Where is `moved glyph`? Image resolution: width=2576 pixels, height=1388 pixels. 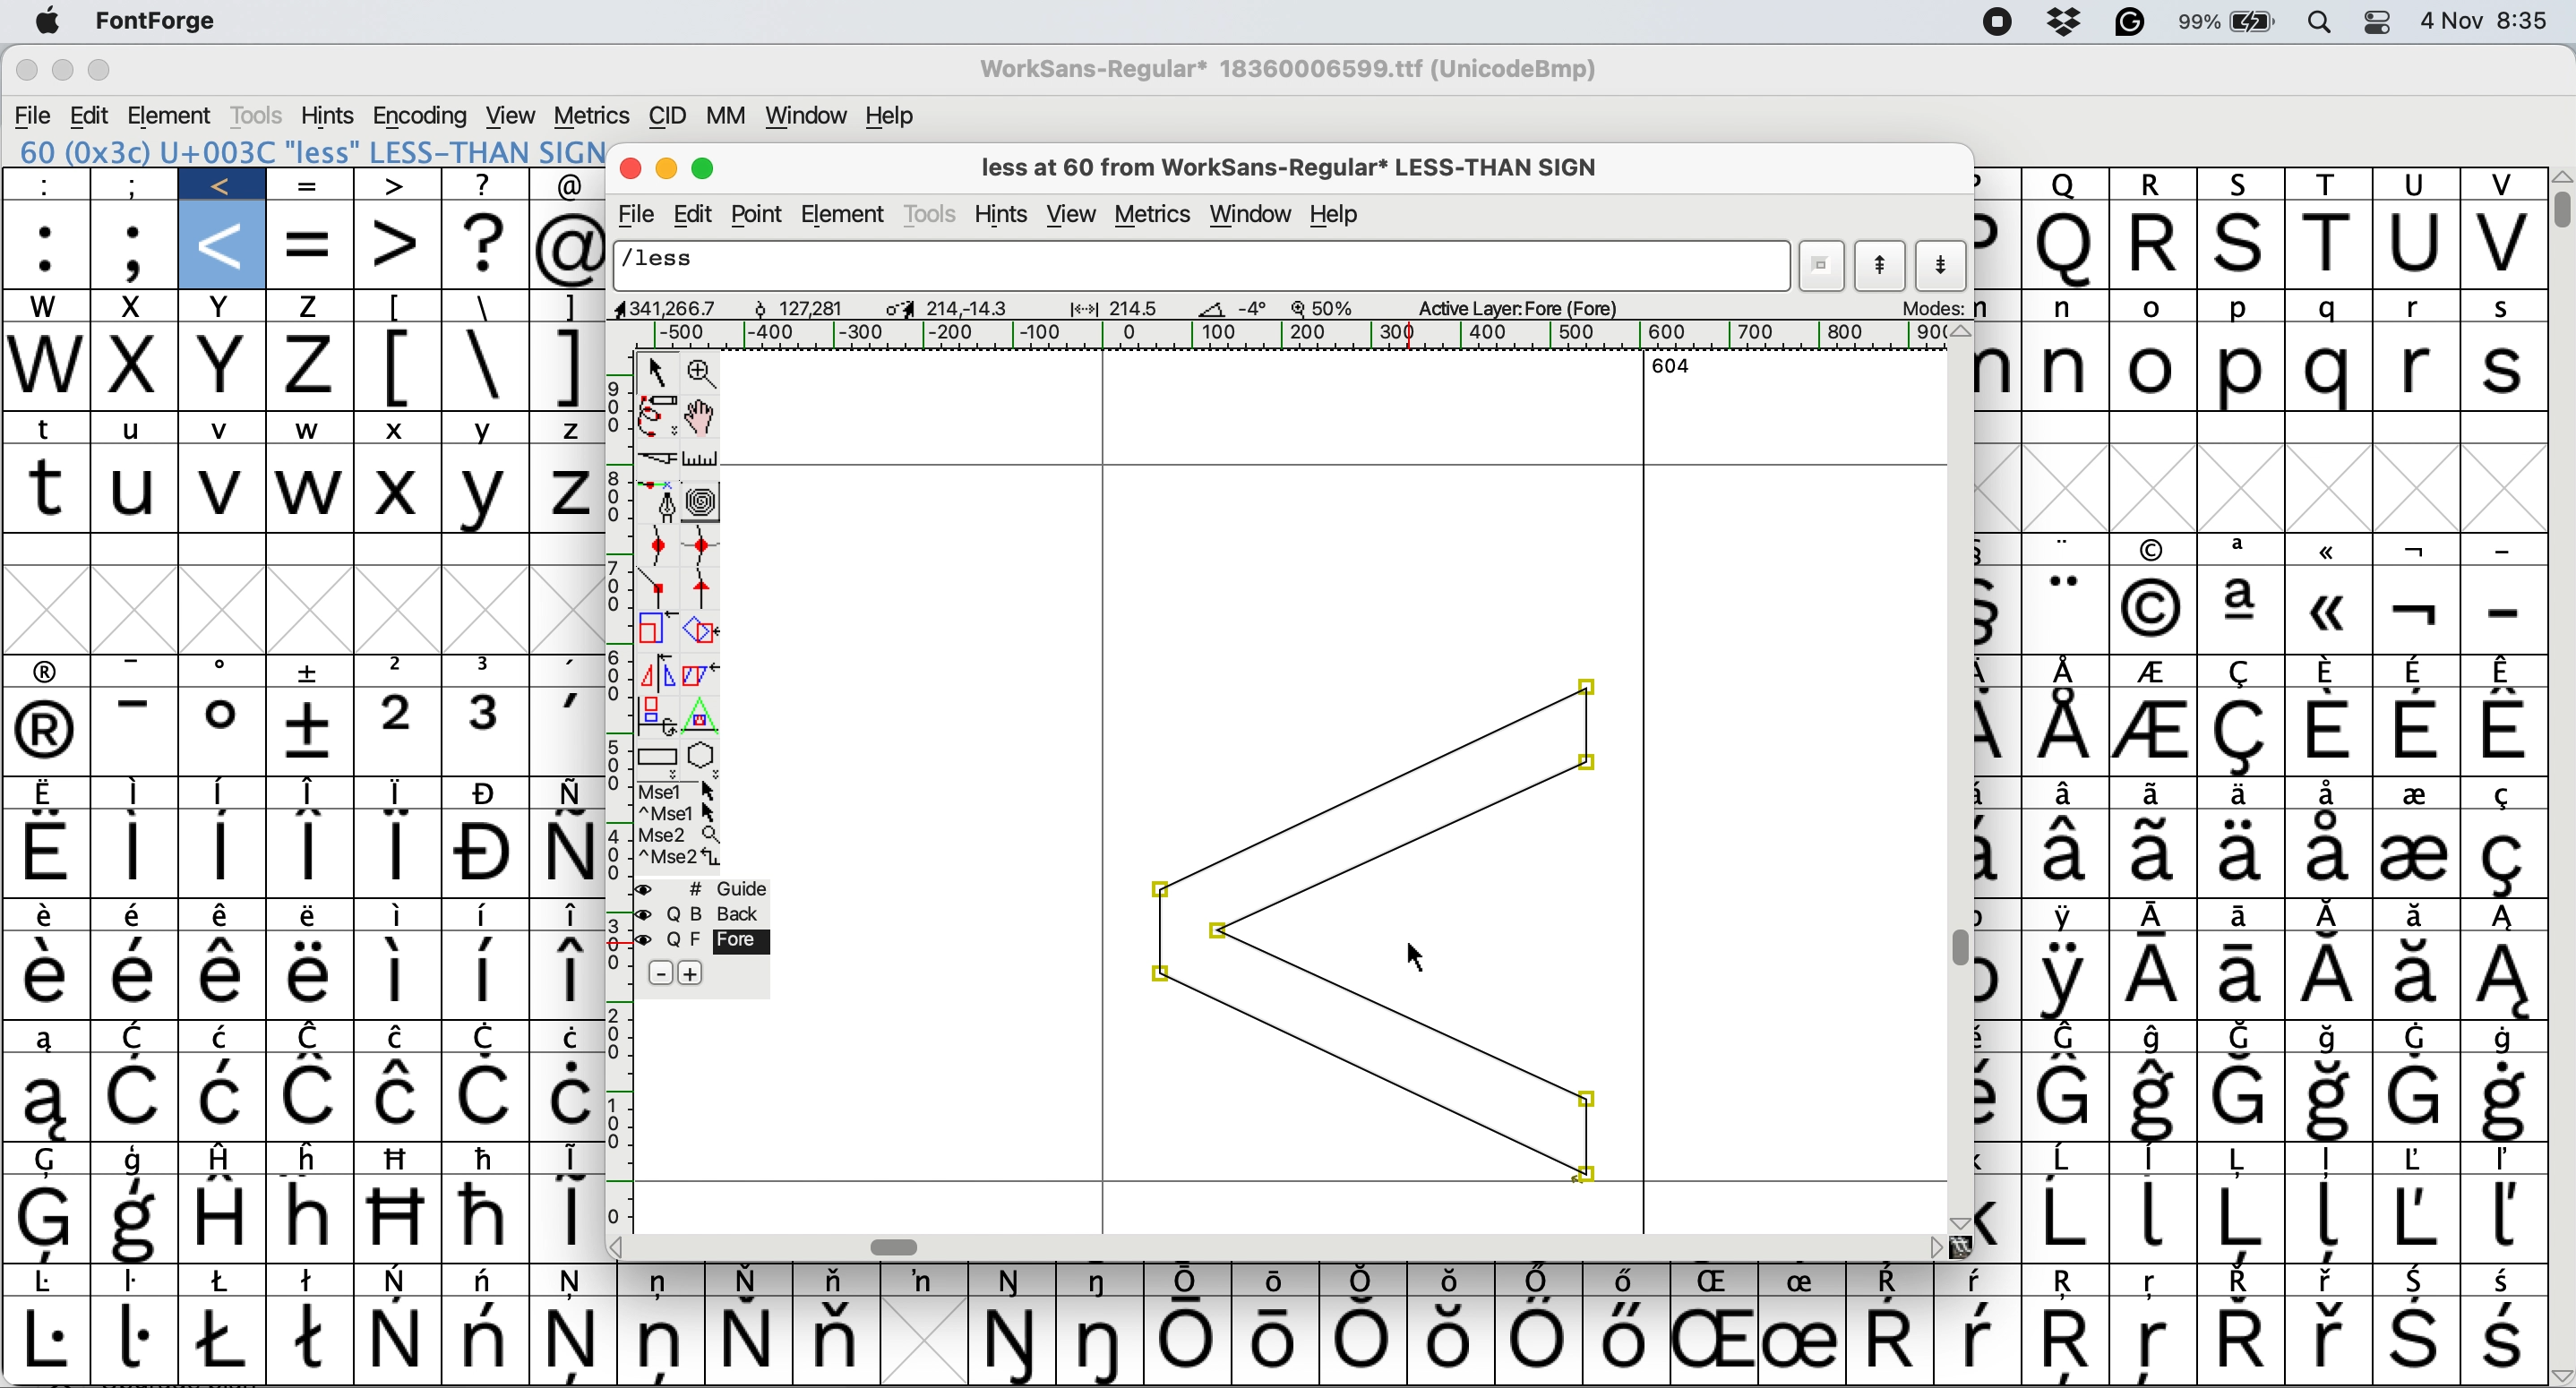
moved glyph is located at coordinates (1373, 932).